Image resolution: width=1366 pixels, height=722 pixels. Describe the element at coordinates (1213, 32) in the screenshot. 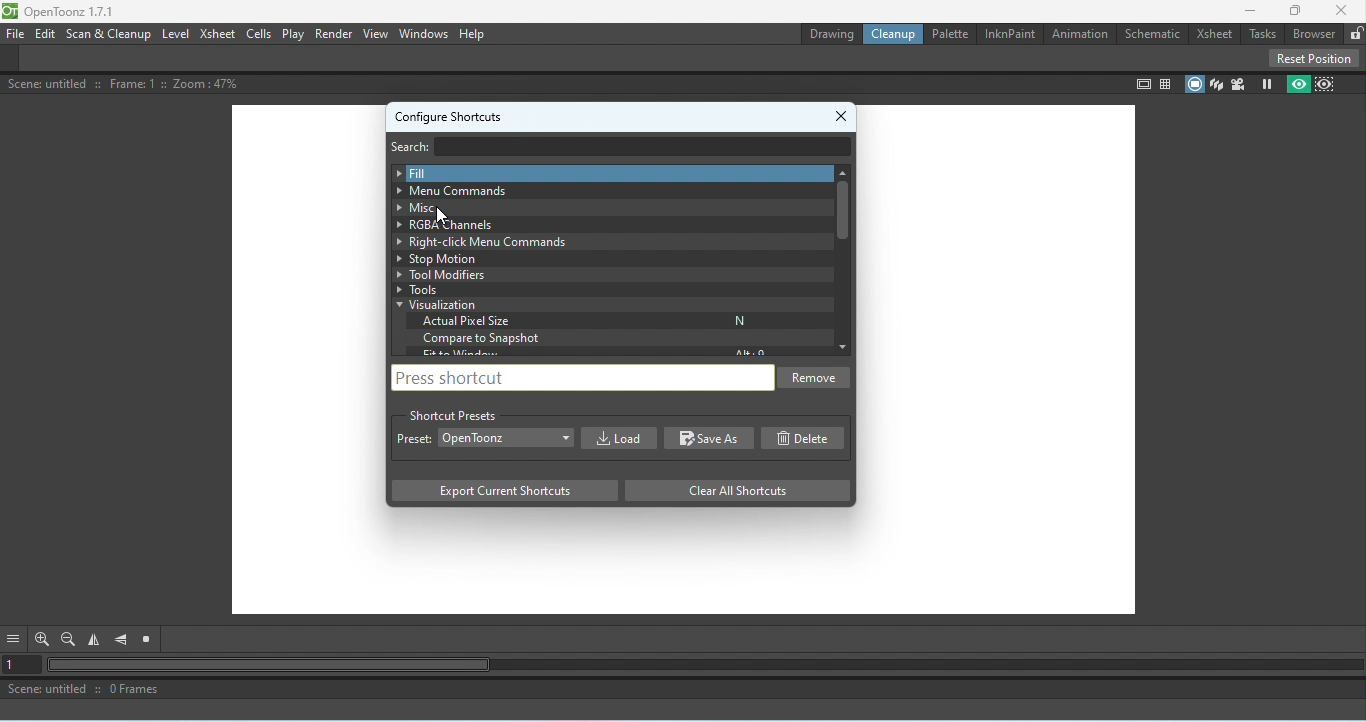

I see `Xsheet` at that location.